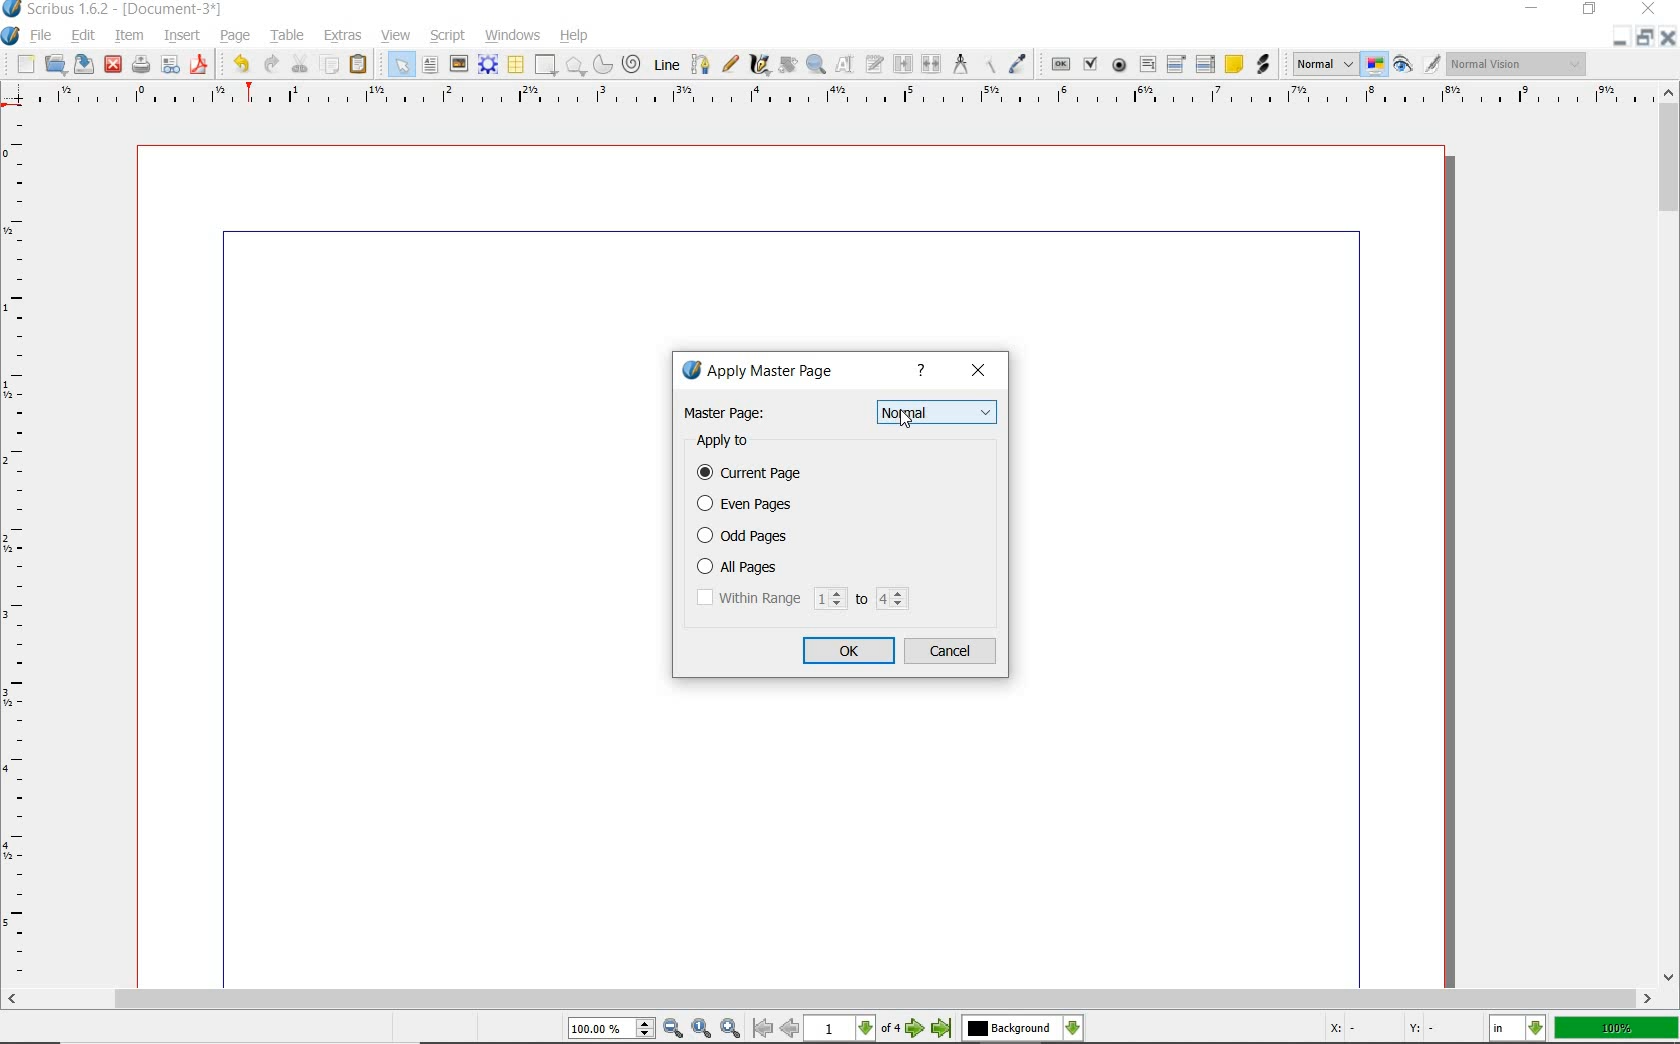 The width and height of the screenshot is (1680, 1044). Describe the element at coordinates (396, 35) in the screenshot. I see `view` at that location.